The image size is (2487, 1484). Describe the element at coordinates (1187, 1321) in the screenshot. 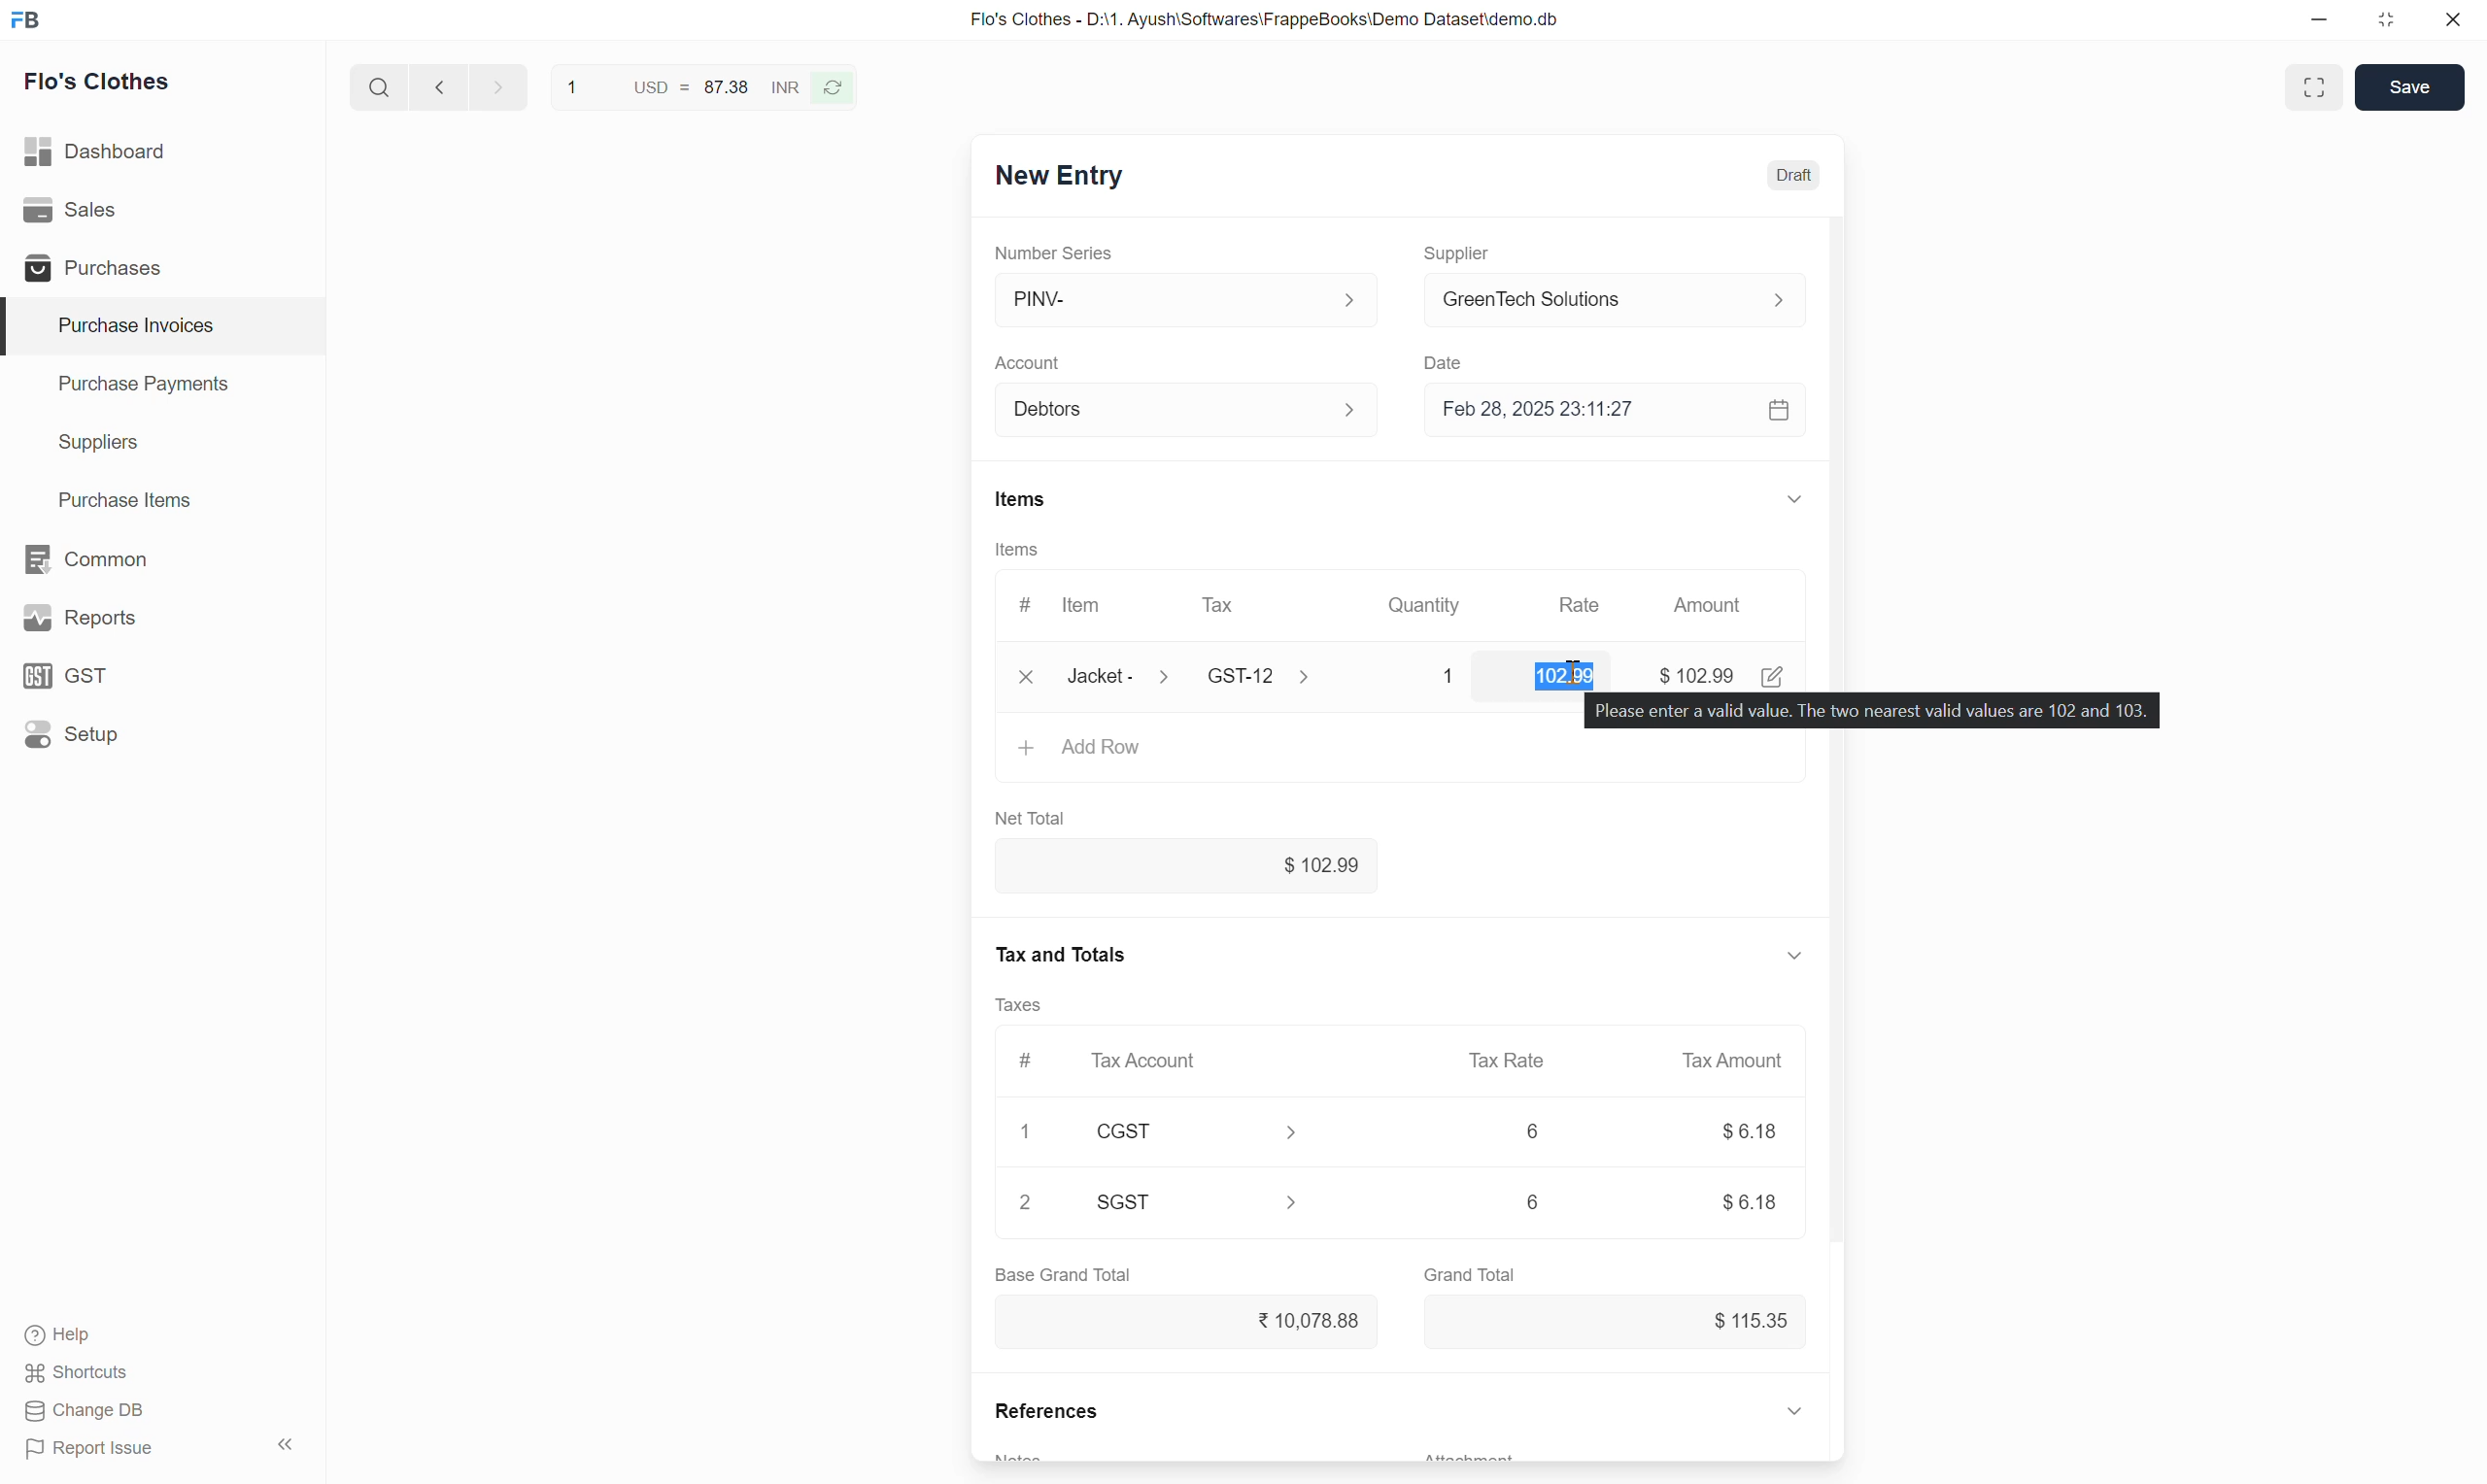

I see `10,078.88` at that location.